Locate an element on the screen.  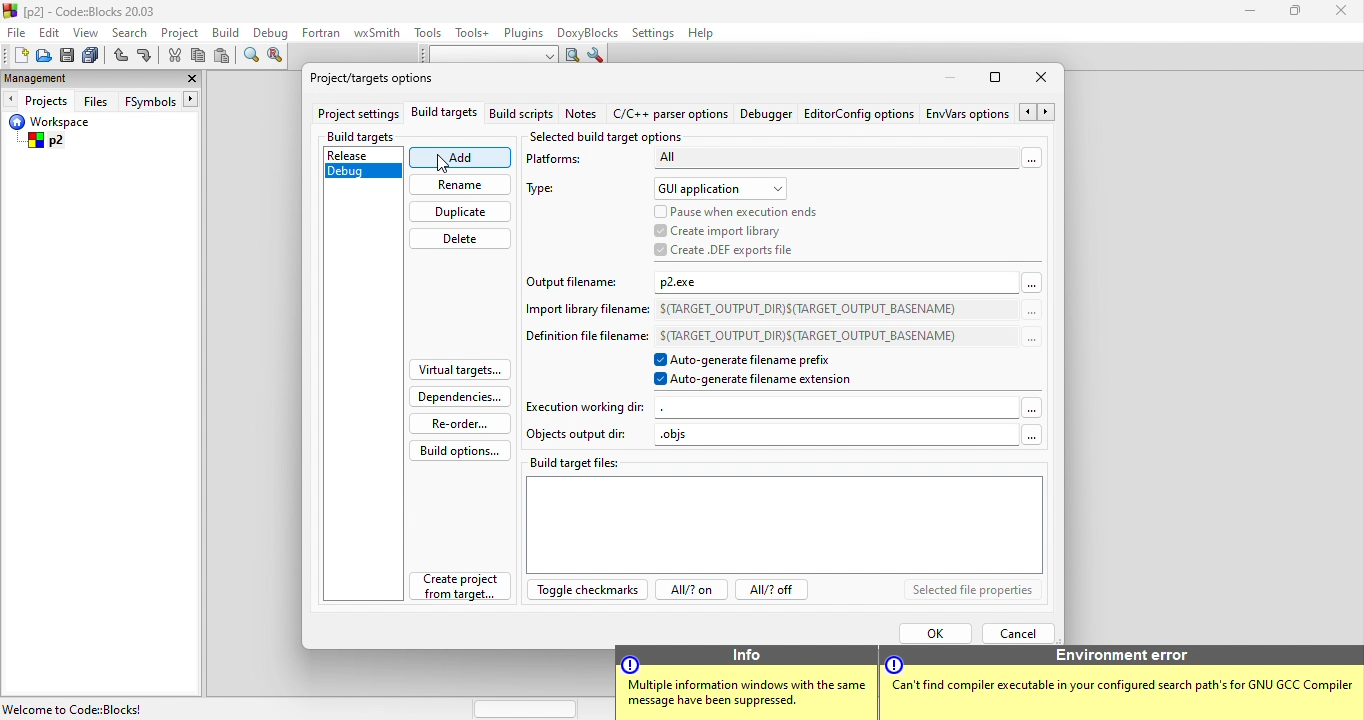
toggle checkmarks is located at coordinates (588, 589).